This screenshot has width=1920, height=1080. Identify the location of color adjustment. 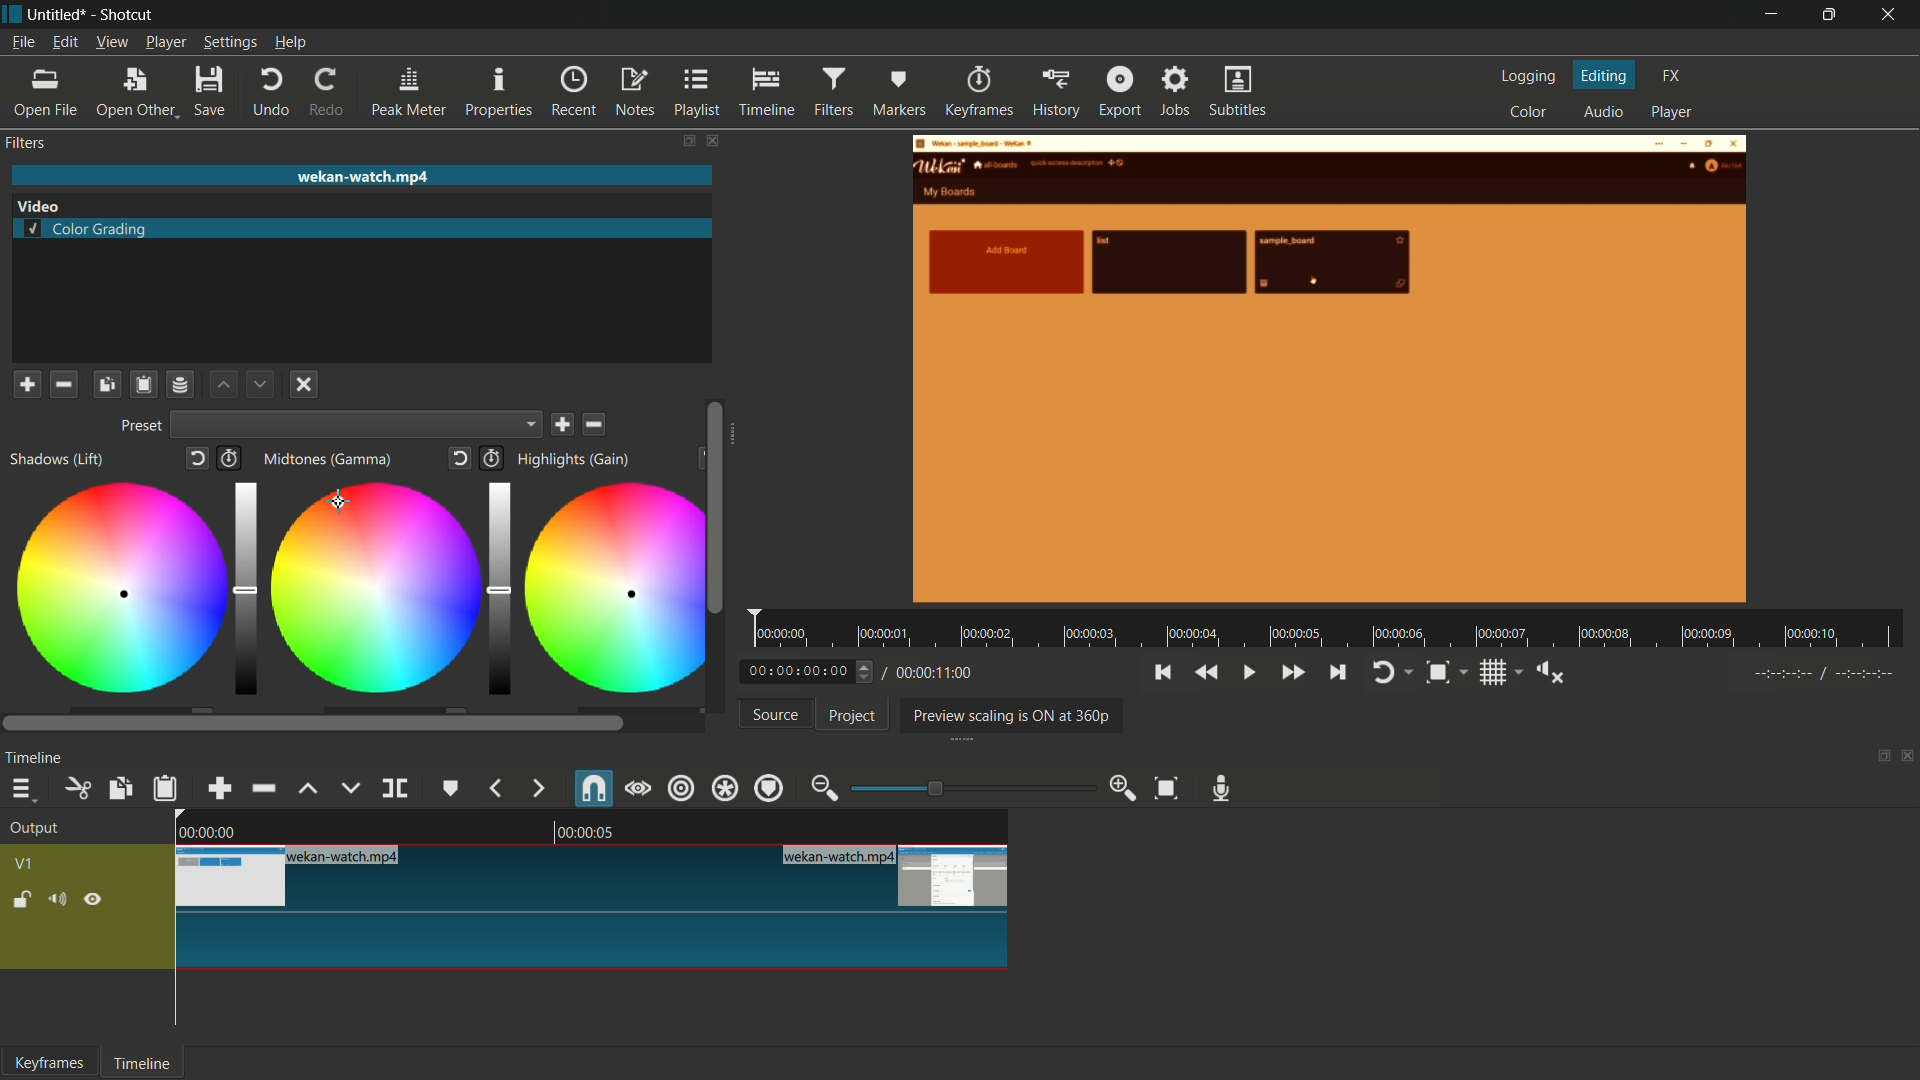
(117, 591).